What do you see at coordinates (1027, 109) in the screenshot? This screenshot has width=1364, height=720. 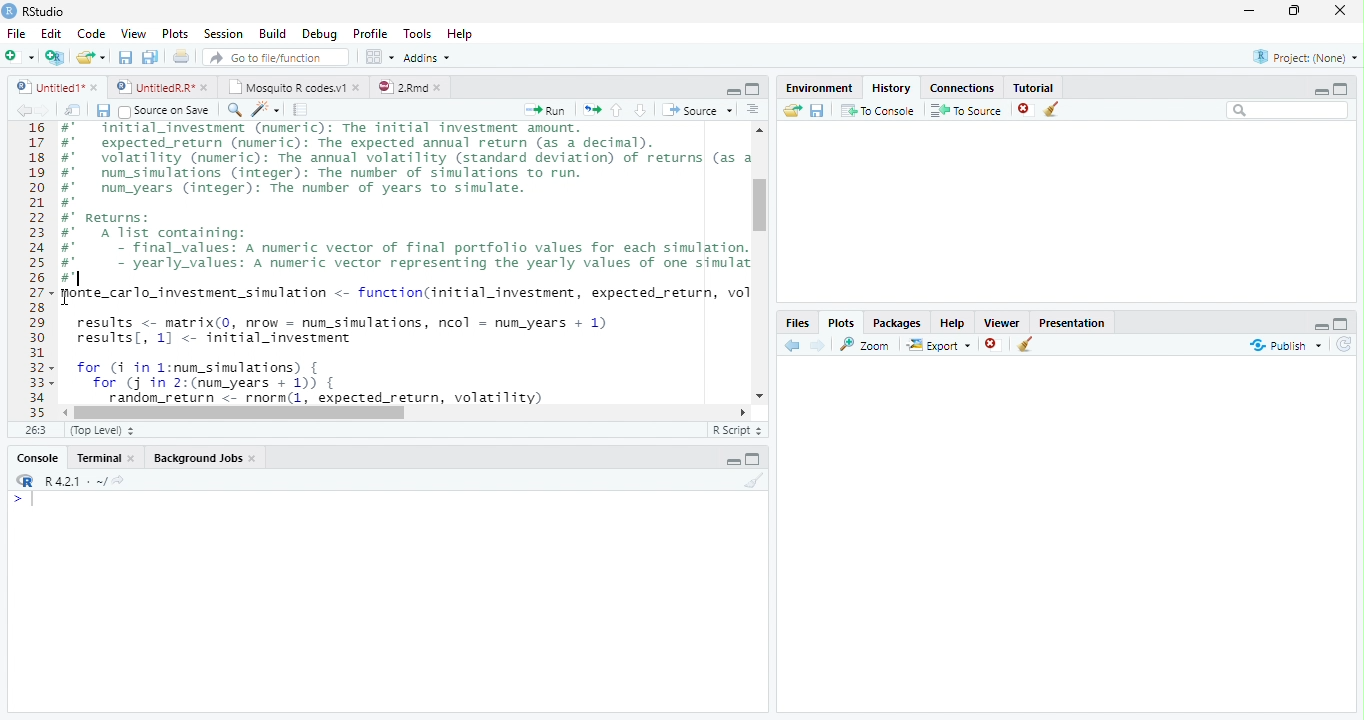 I see `Remove Selected` at bounding box center [1027, 109].